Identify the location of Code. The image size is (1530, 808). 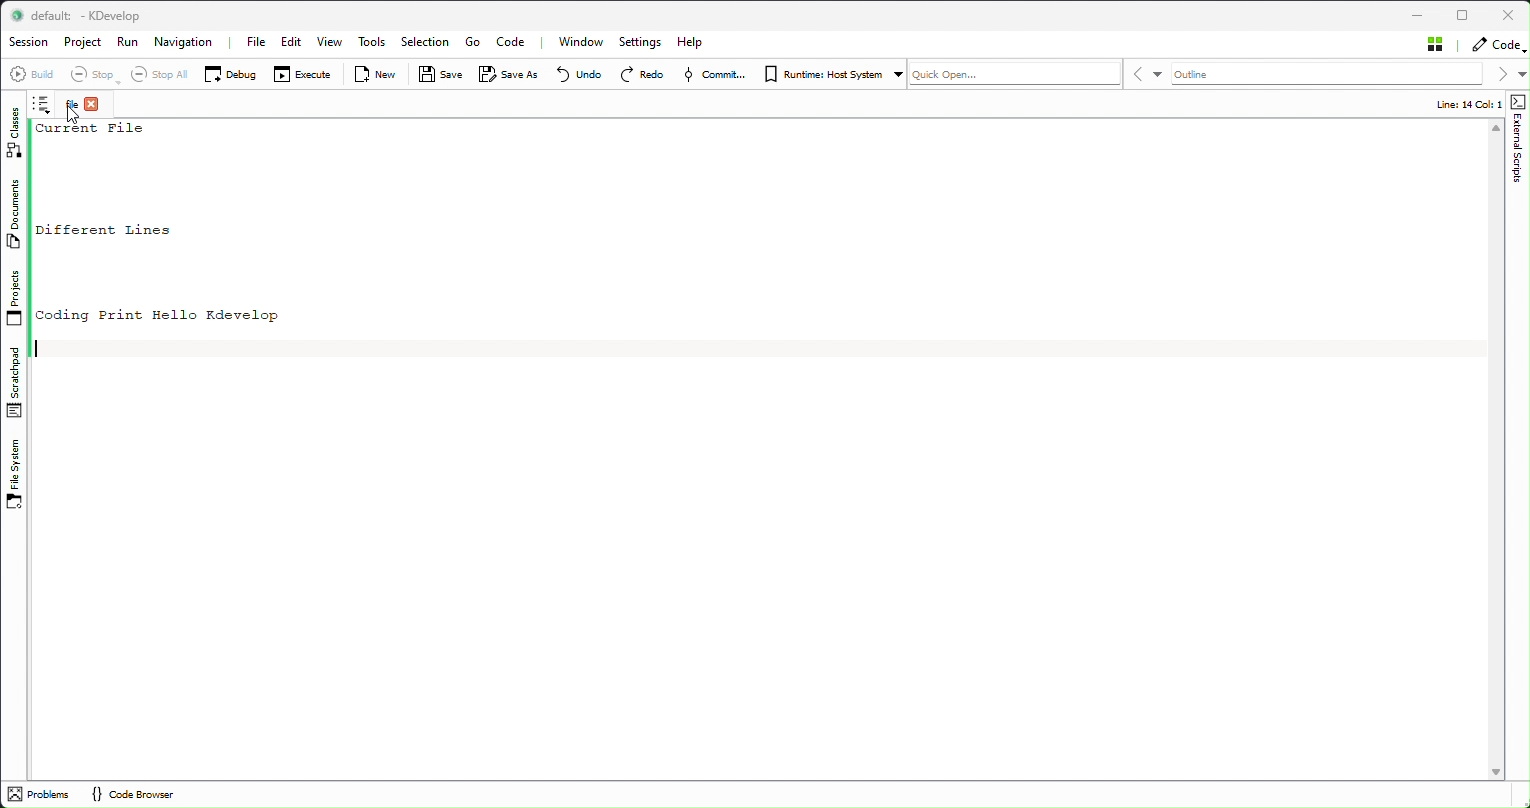
(1497, 46).